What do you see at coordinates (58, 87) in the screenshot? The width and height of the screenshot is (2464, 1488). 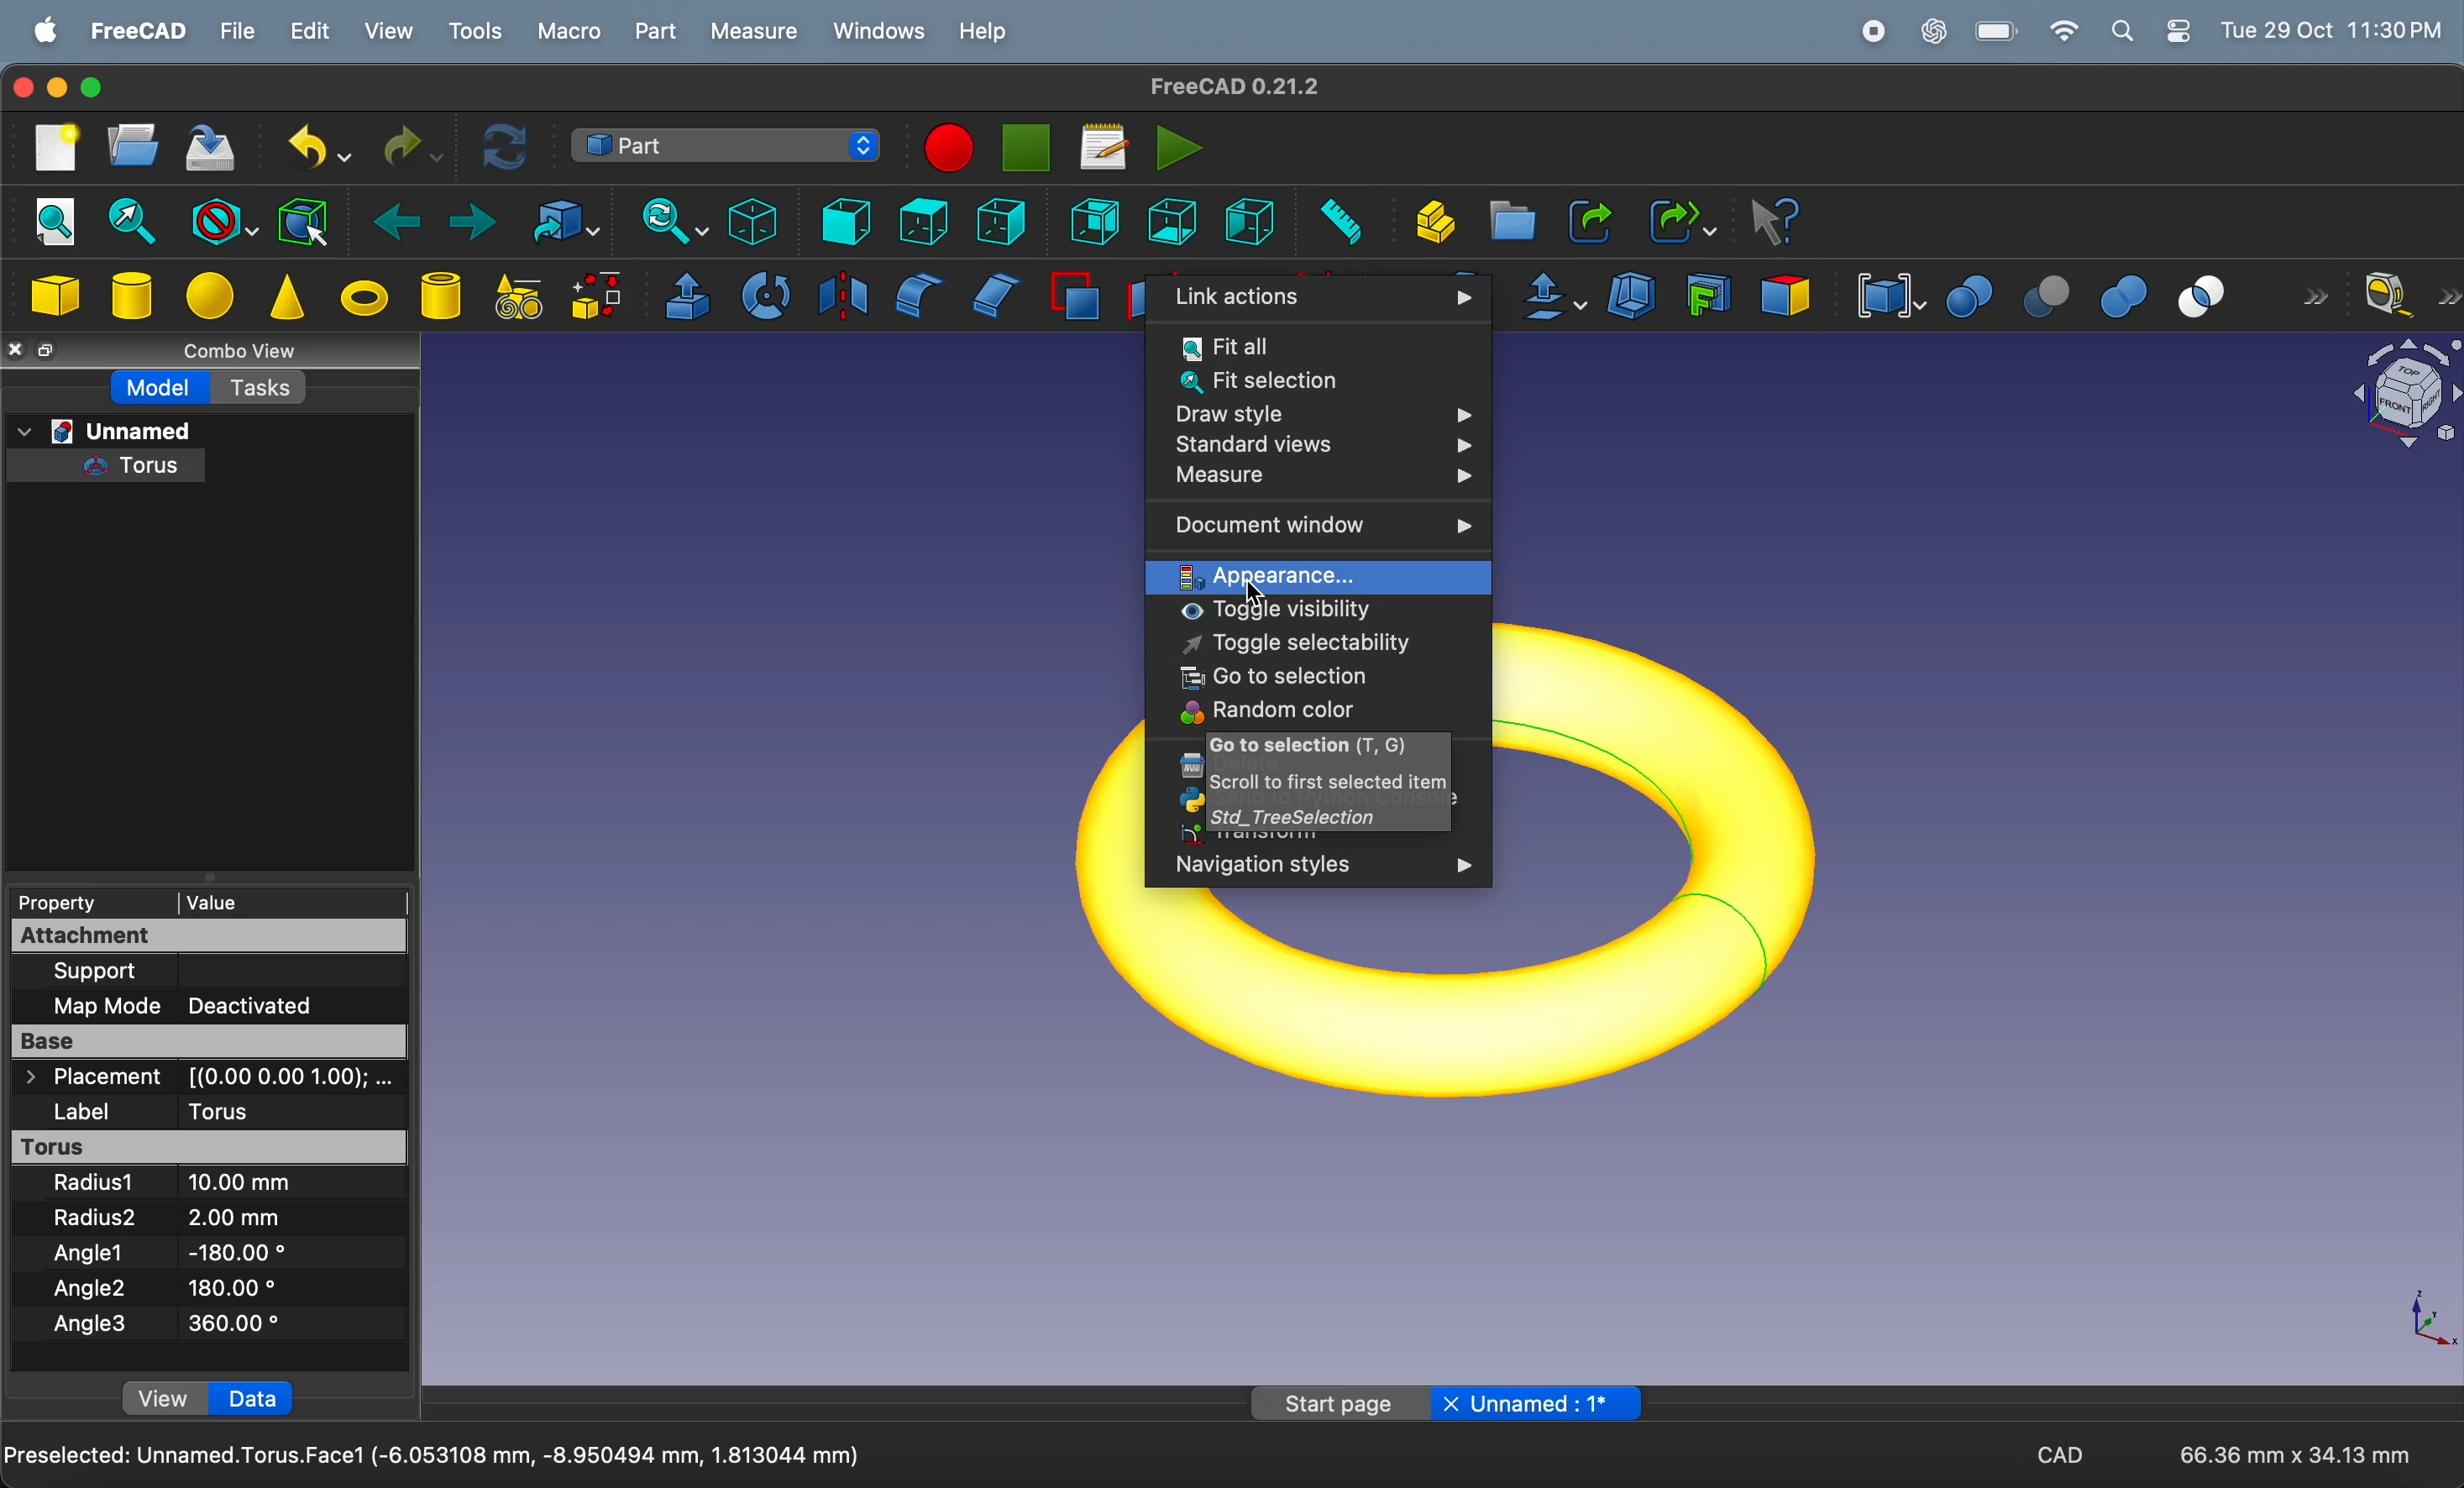 I see `minimize` at bounding box center [58, 87].